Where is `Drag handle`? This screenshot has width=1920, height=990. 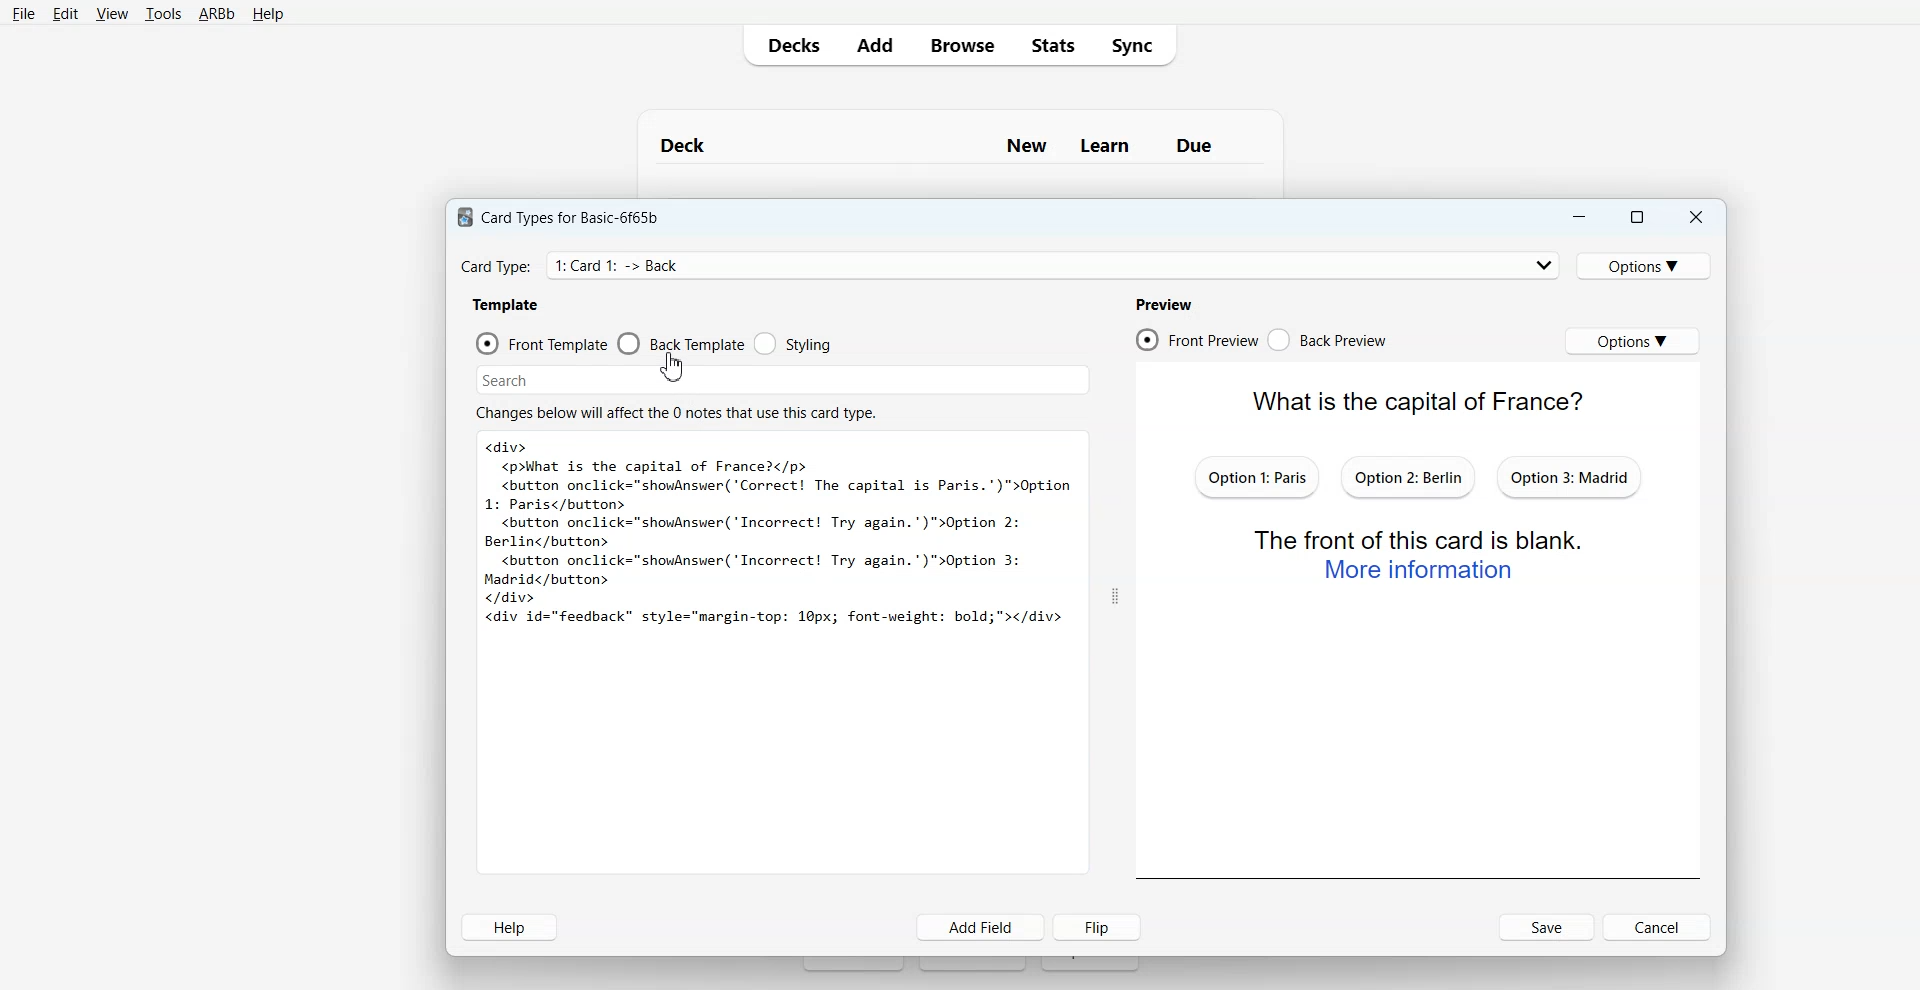 Drag handle is located at coordinates (1115, 596).